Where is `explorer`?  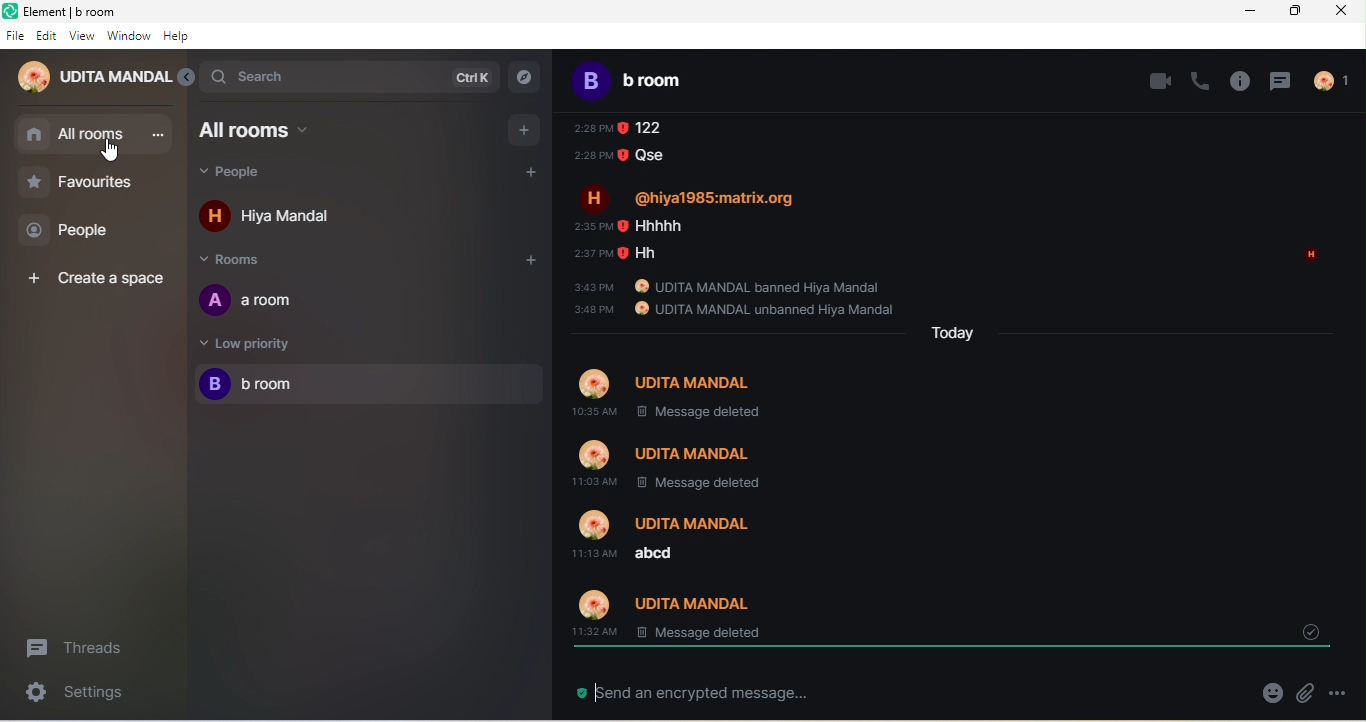 explorer is located at coordinates (526, 79).